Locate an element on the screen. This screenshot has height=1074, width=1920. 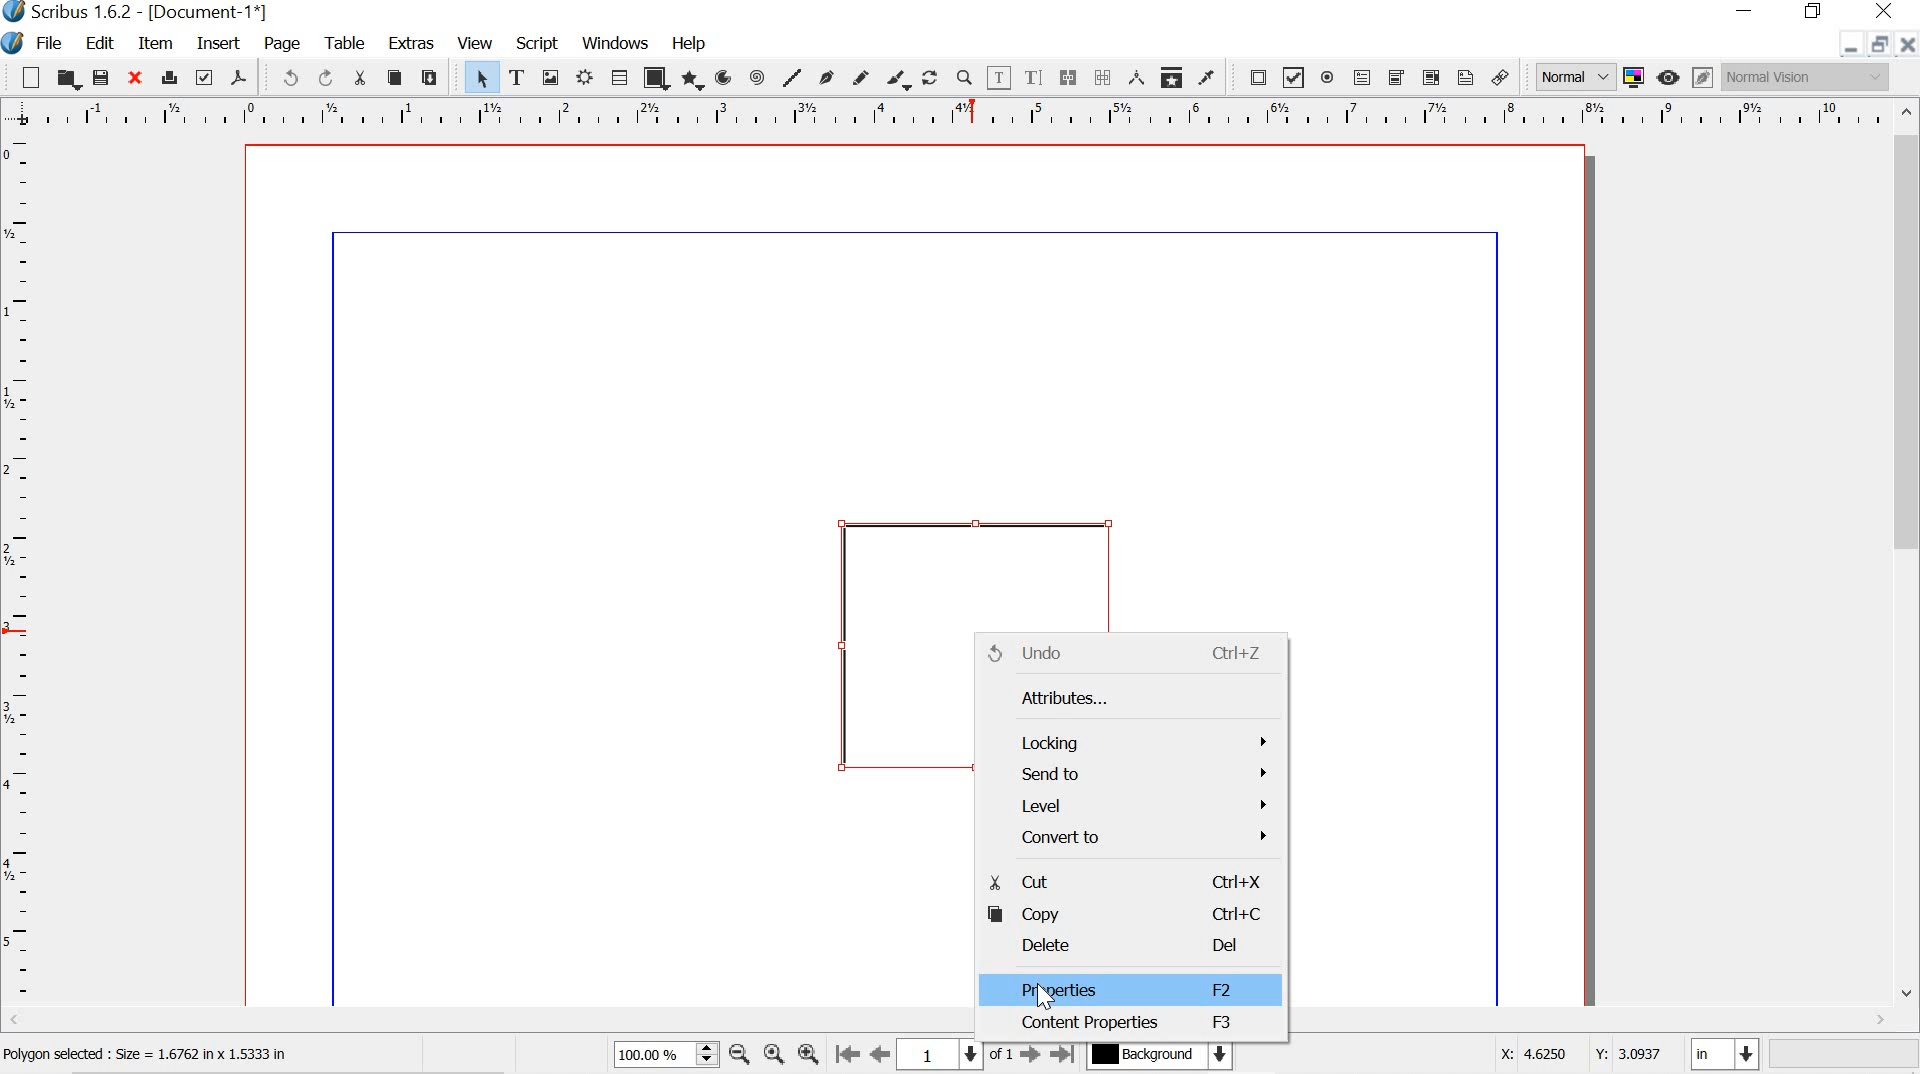
zoom in or out is located at coordinates (964, 77).